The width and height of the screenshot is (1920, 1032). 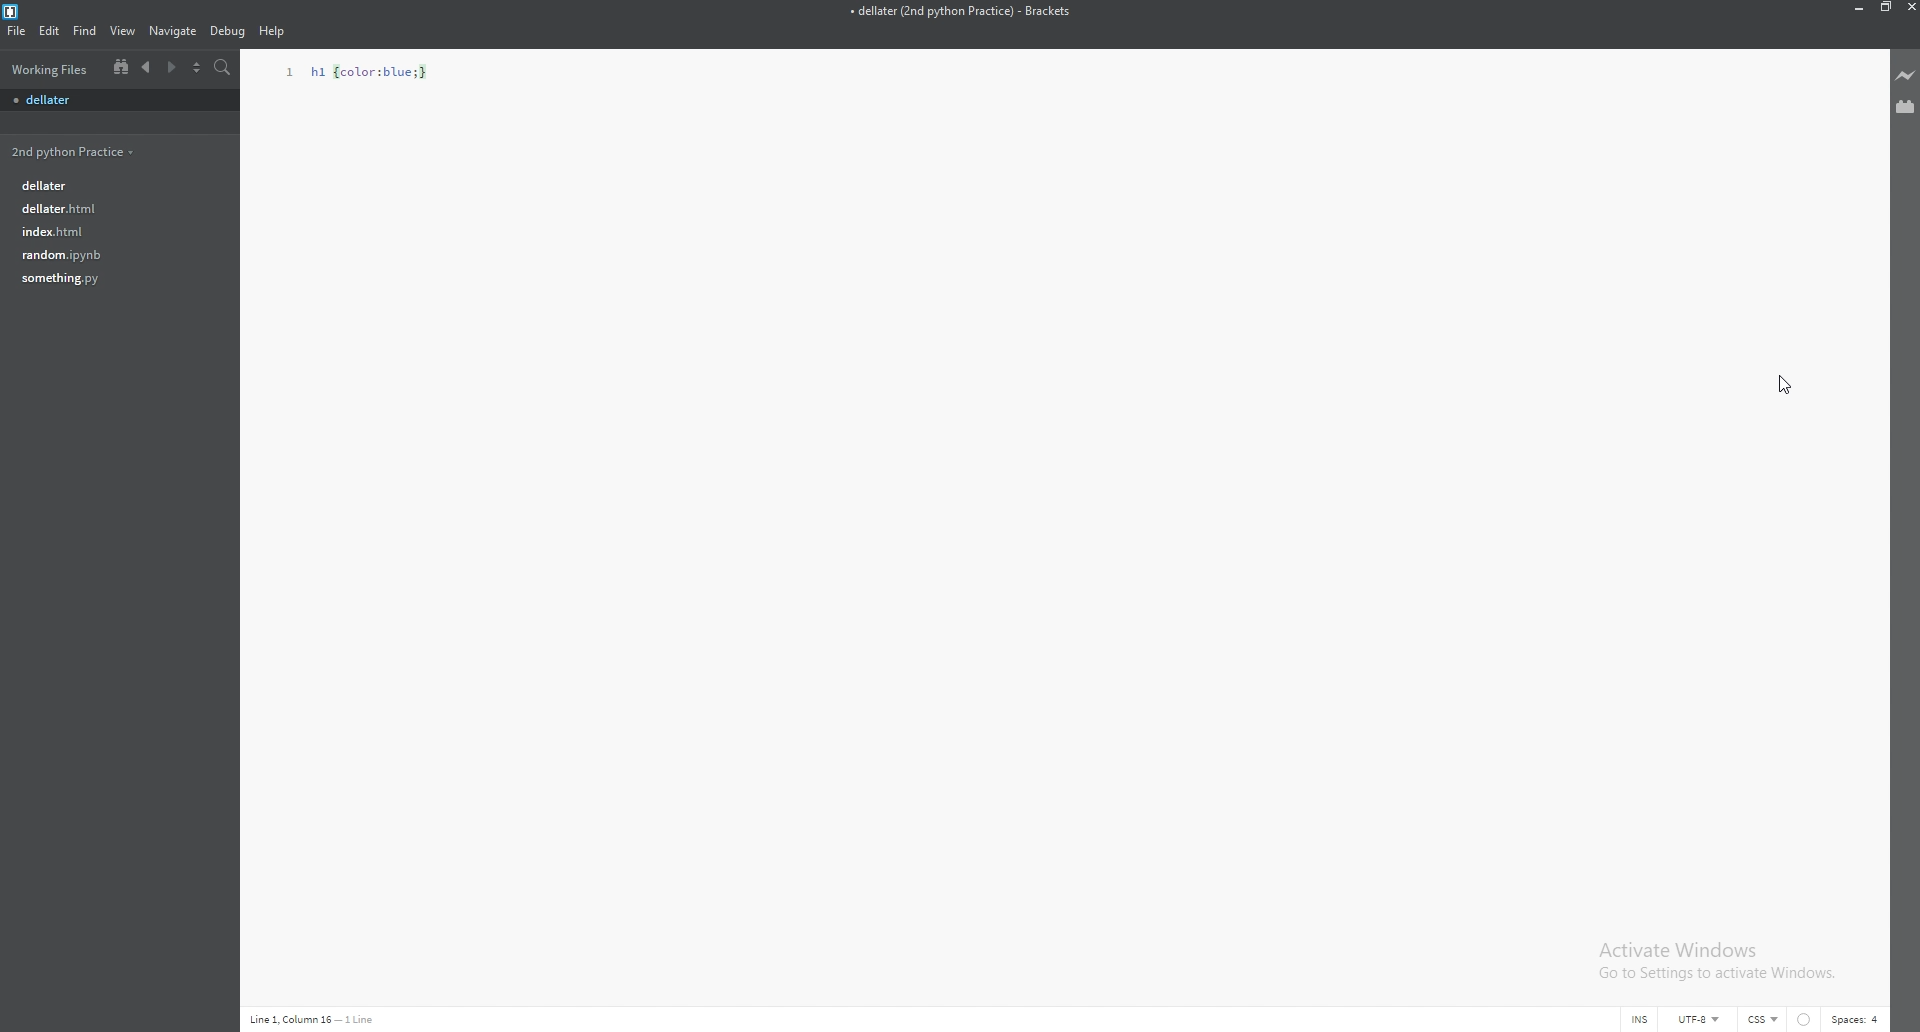 What do you see at coordinates (1764, 1019) in the screenshot?
I see `css` at bounding box center [1764, 1019].